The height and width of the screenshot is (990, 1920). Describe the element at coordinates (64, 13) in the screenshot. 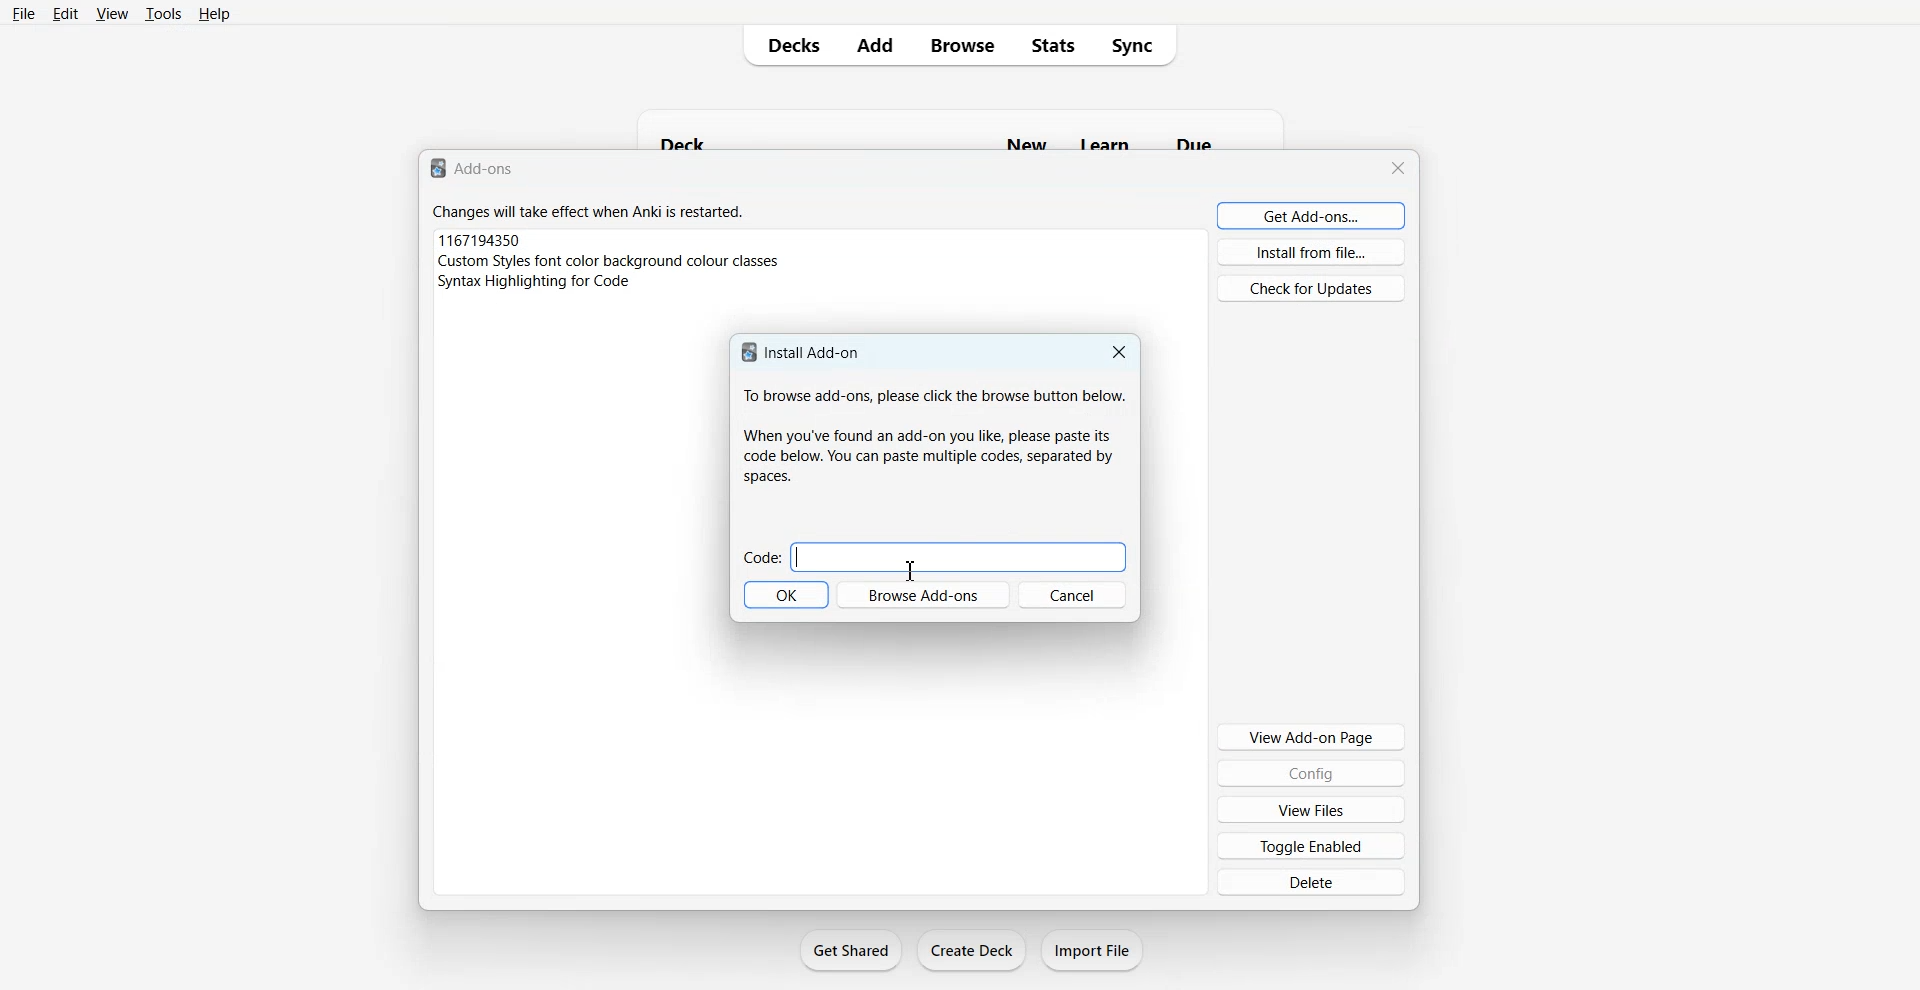

I see `Edit` at that location.